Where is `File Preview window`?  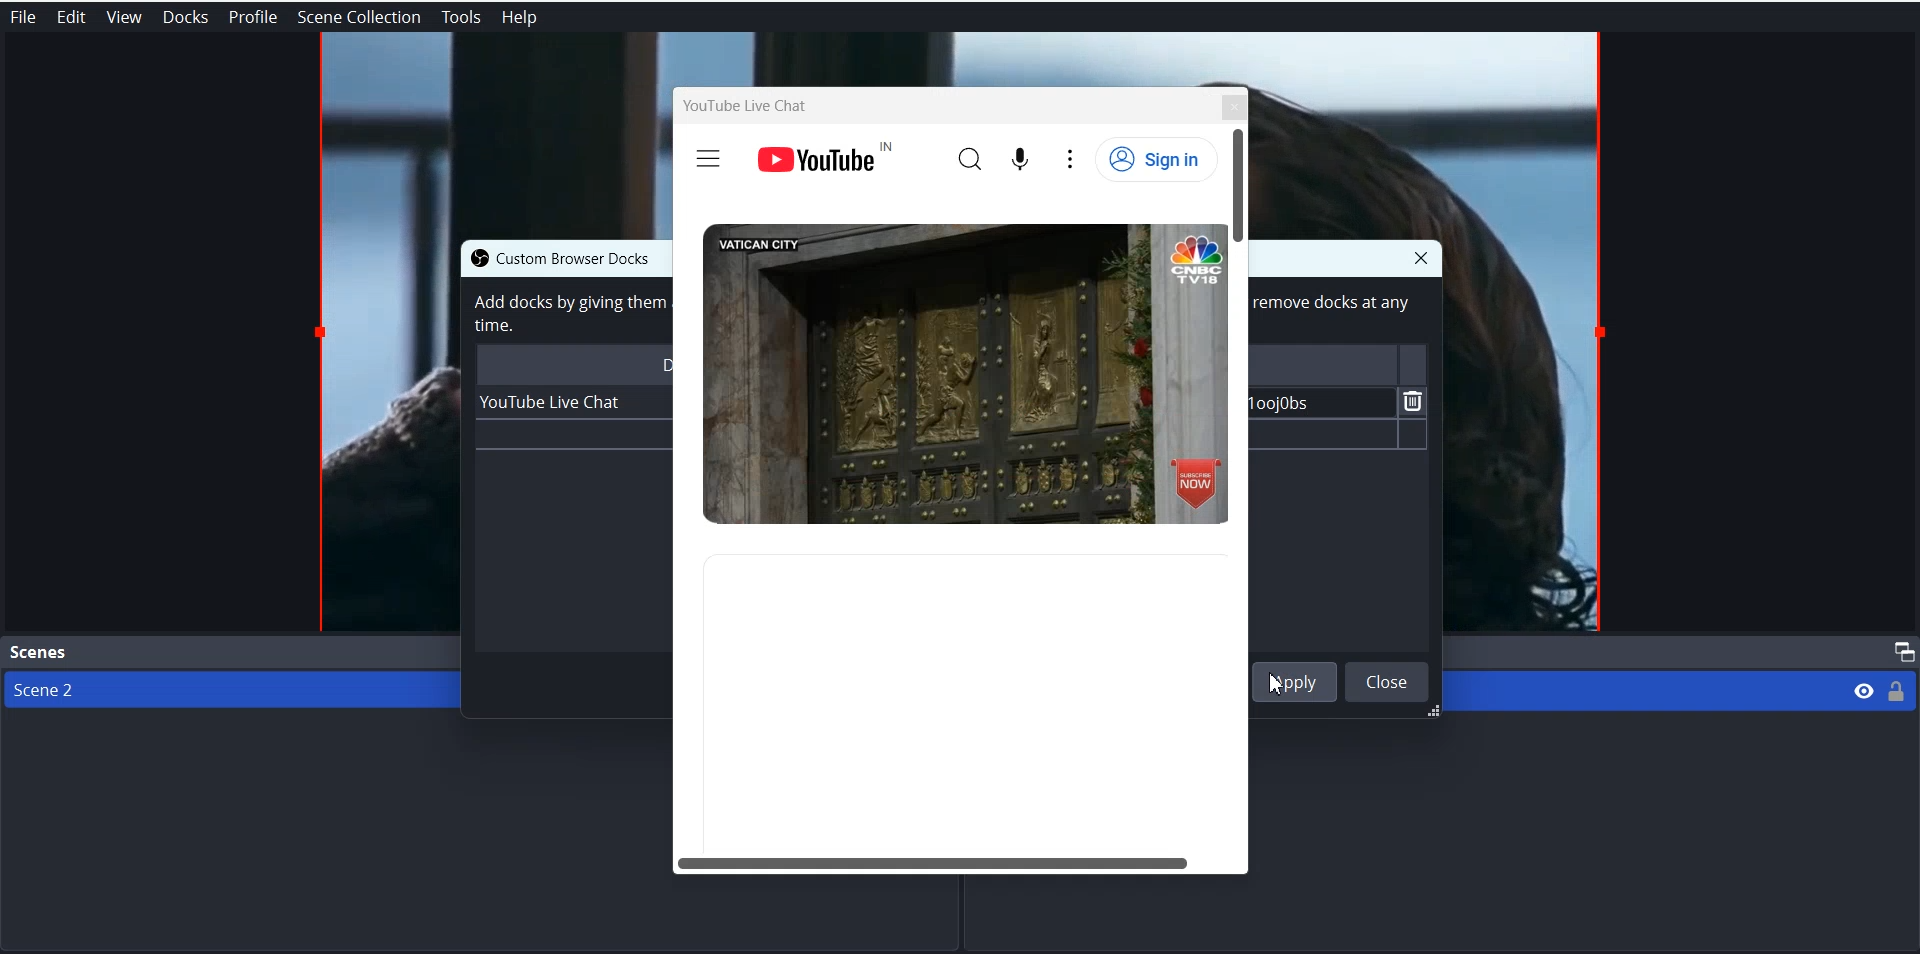 File Preview window is located at coordinates (1437, 136).